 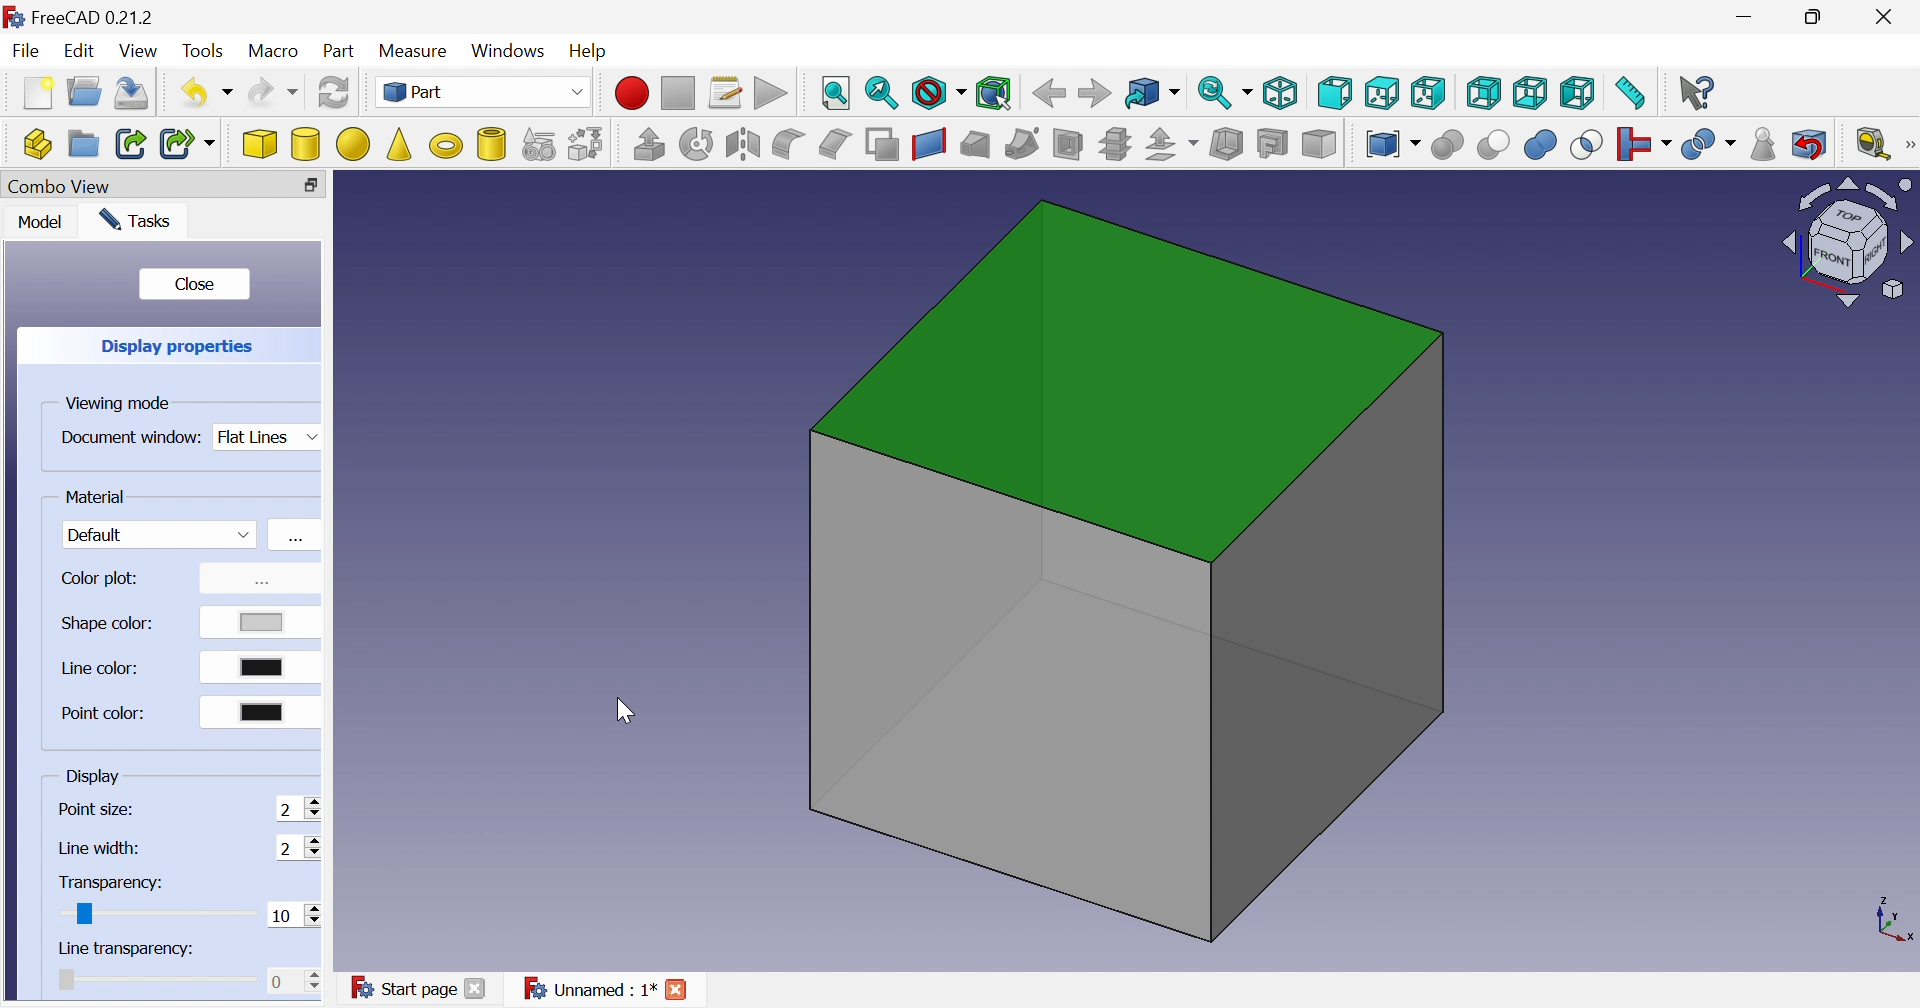 What do you see at coordinates (85, 91) in the screenshot?
I see `Open` at bounding box center [85, 91].